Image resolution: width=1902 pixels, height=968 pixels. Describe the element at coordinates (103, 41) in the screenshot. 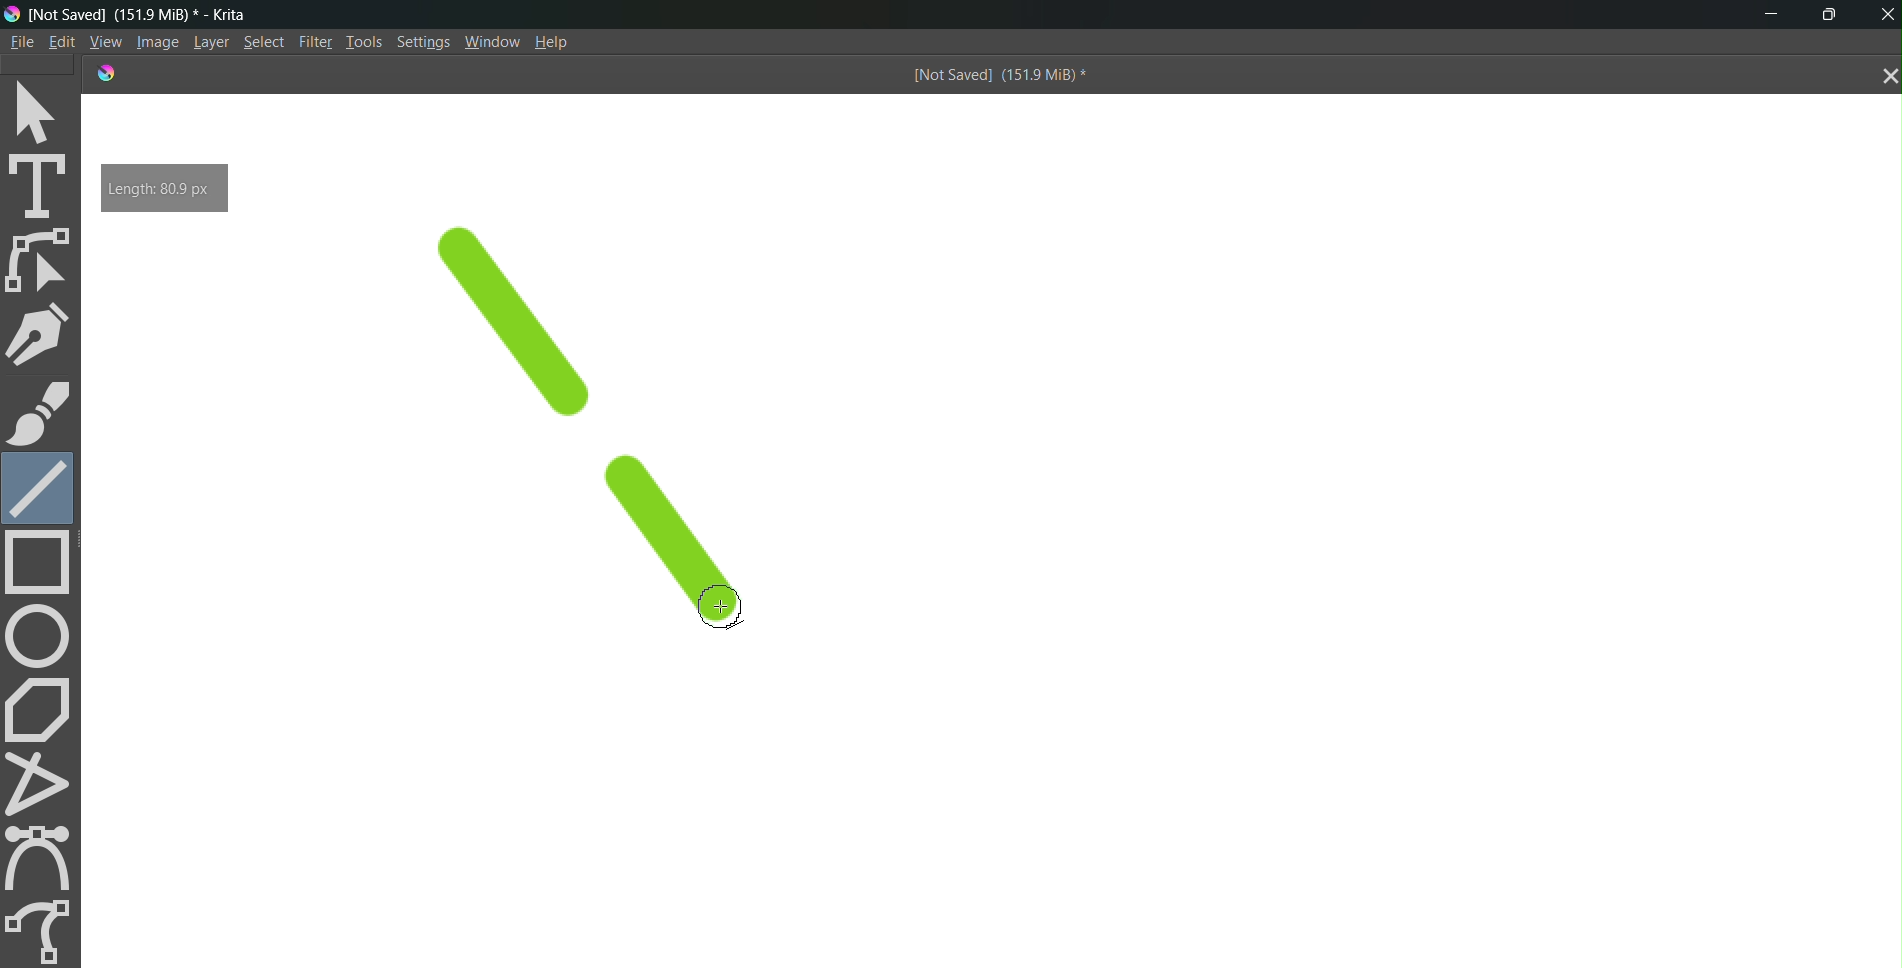

I see `View` at that location.